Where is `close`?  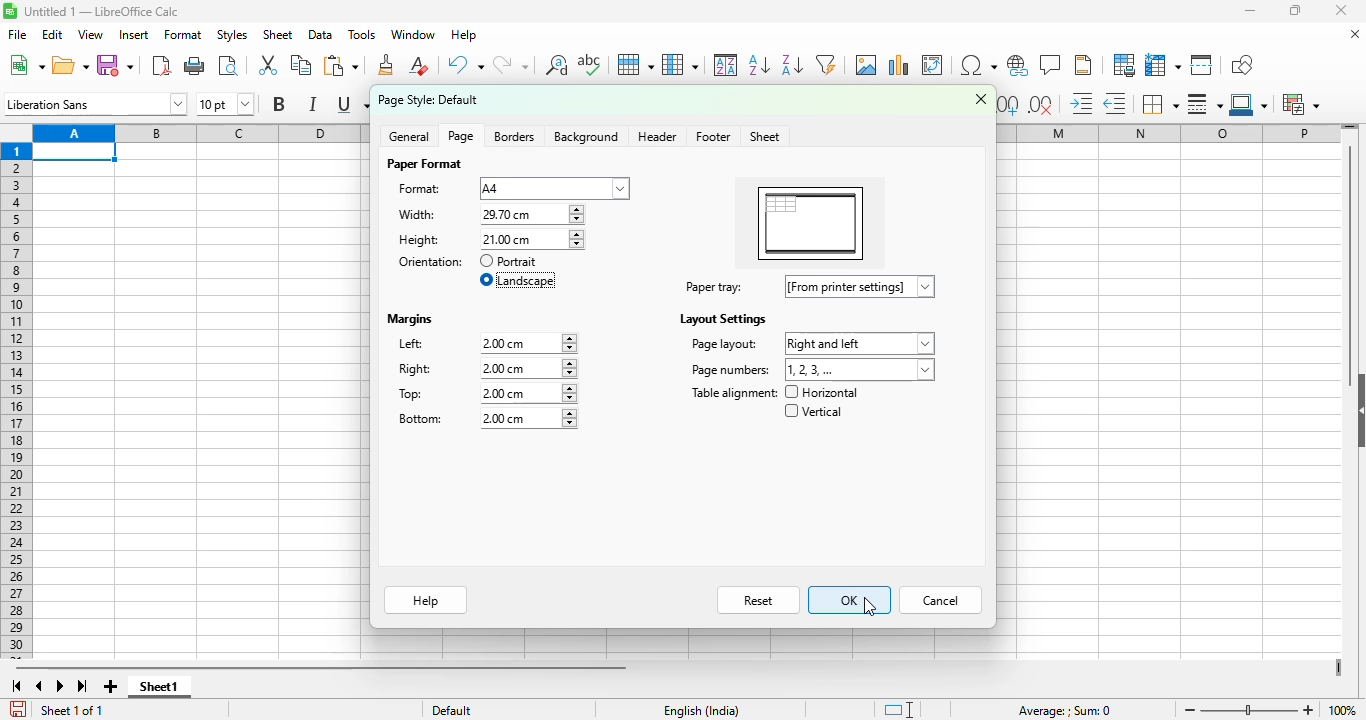 close is located at coordinates (1341, 10).